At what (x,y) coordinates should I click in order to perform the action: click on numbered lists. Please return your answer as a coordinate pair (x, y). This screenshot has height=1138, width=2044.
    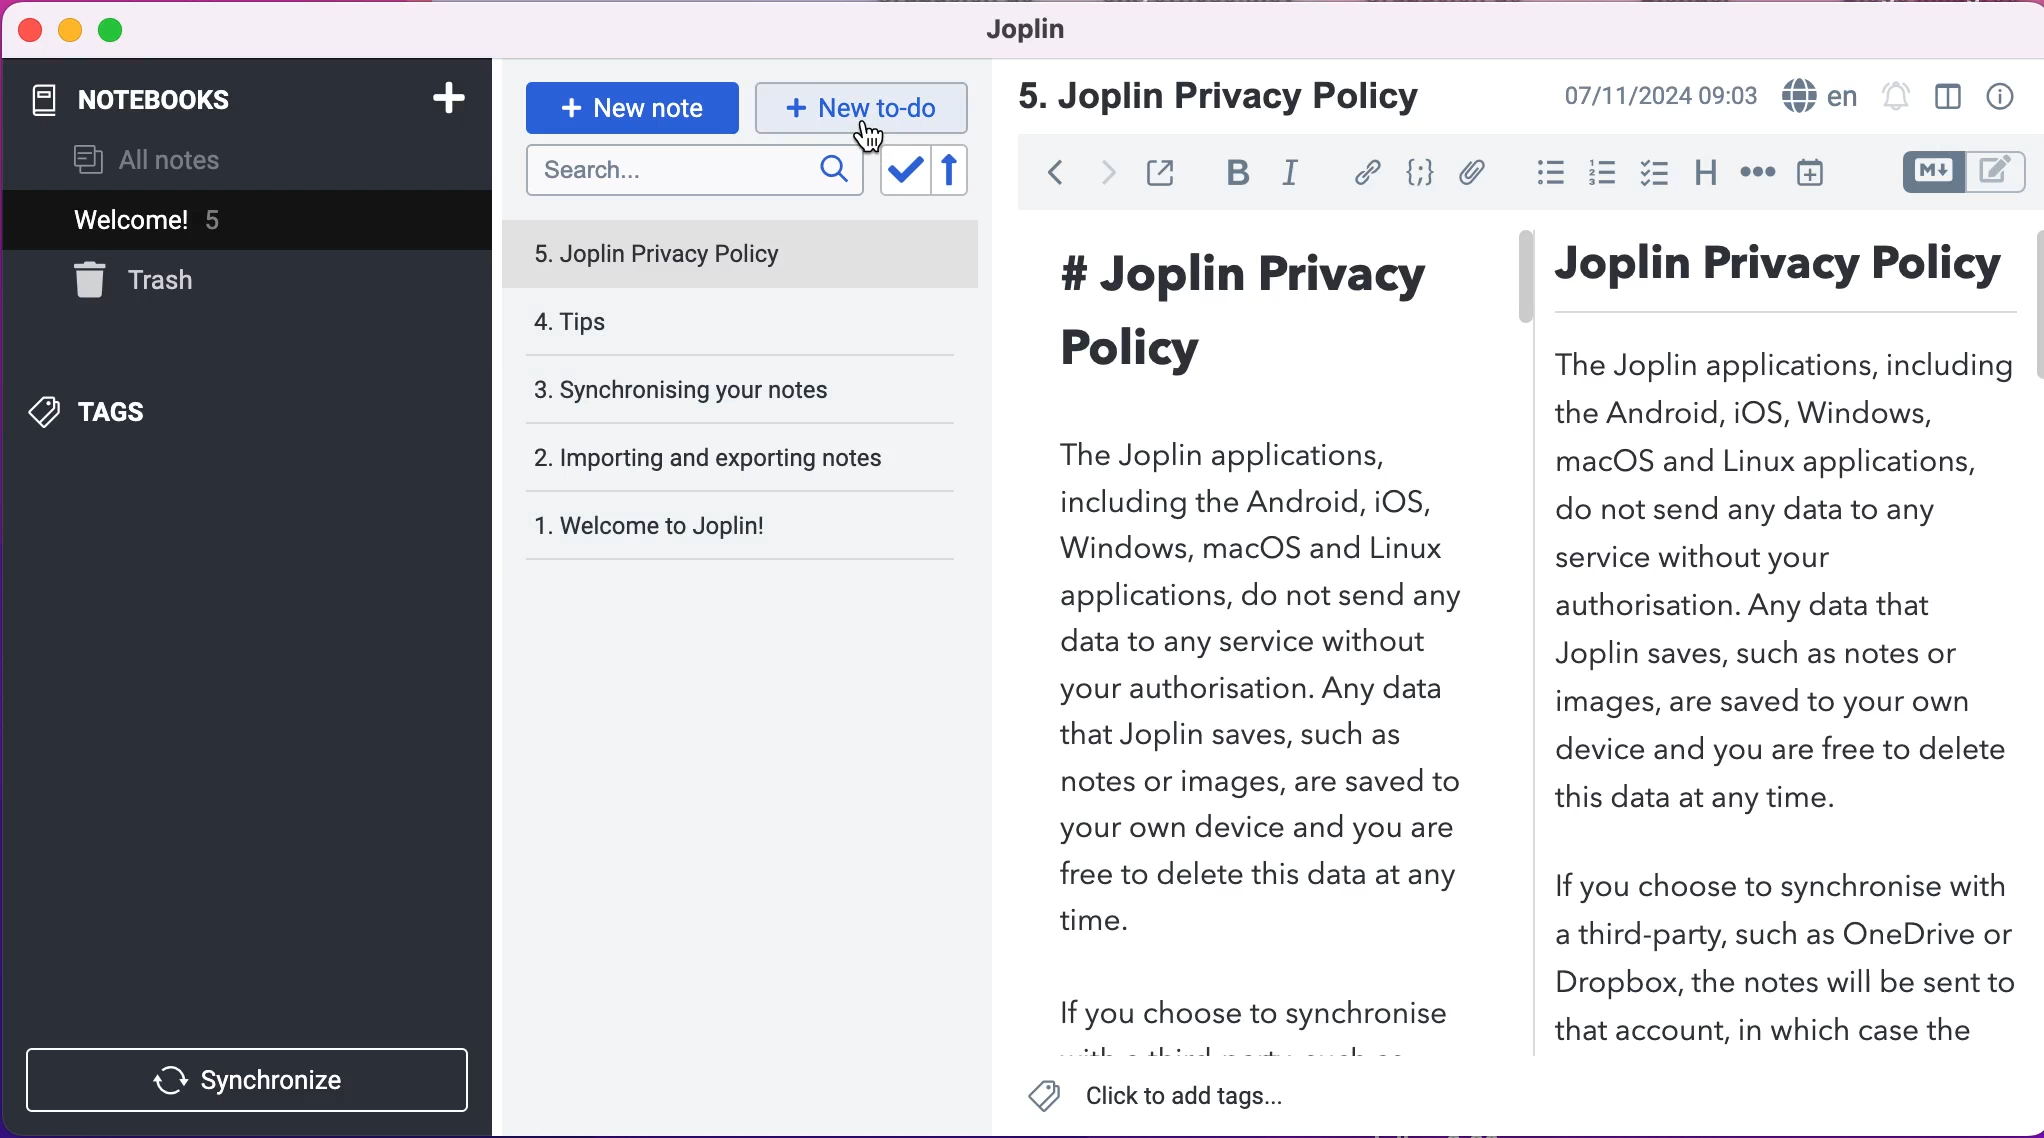
    Looking at the image, I should click on (1602, 177).